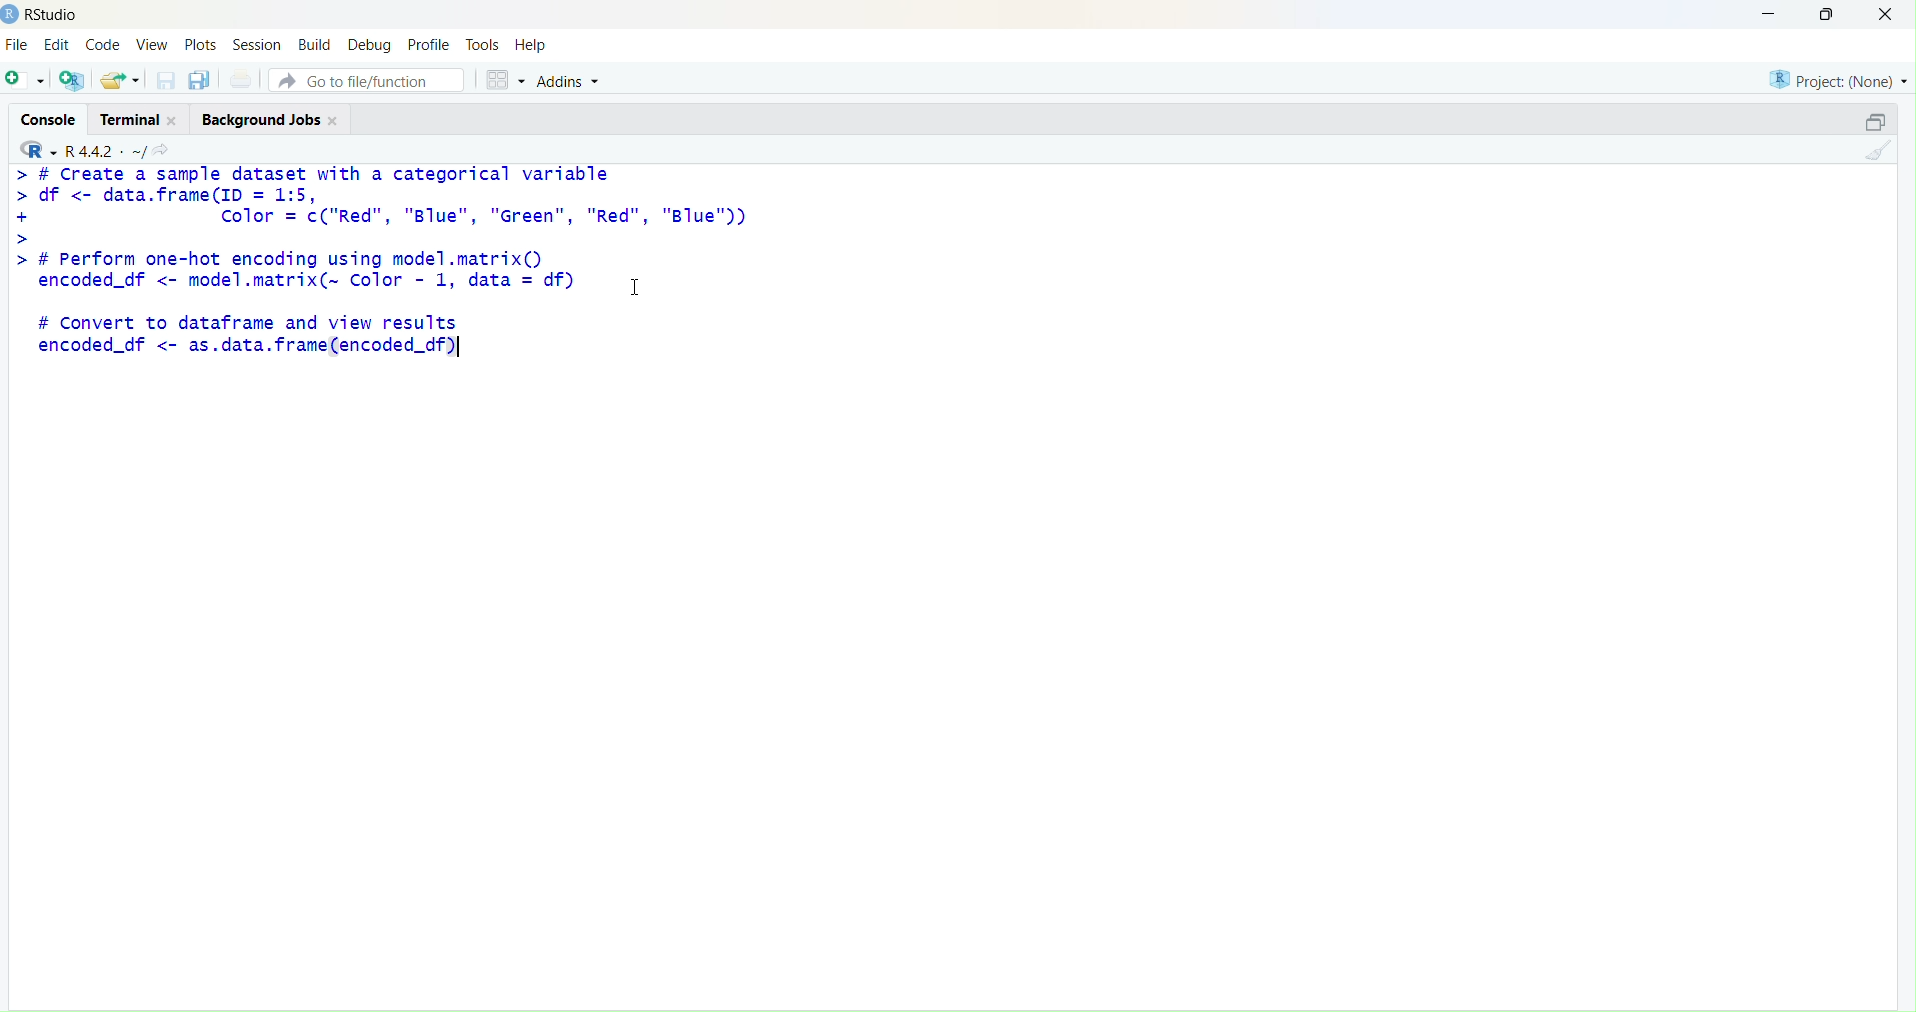 Image resolution: width=1916 pixels, height=1012 pixels. What do you see at coordinates (161, 150) in the screenshot?
I see `share icon` at bounding box center [161, 150].